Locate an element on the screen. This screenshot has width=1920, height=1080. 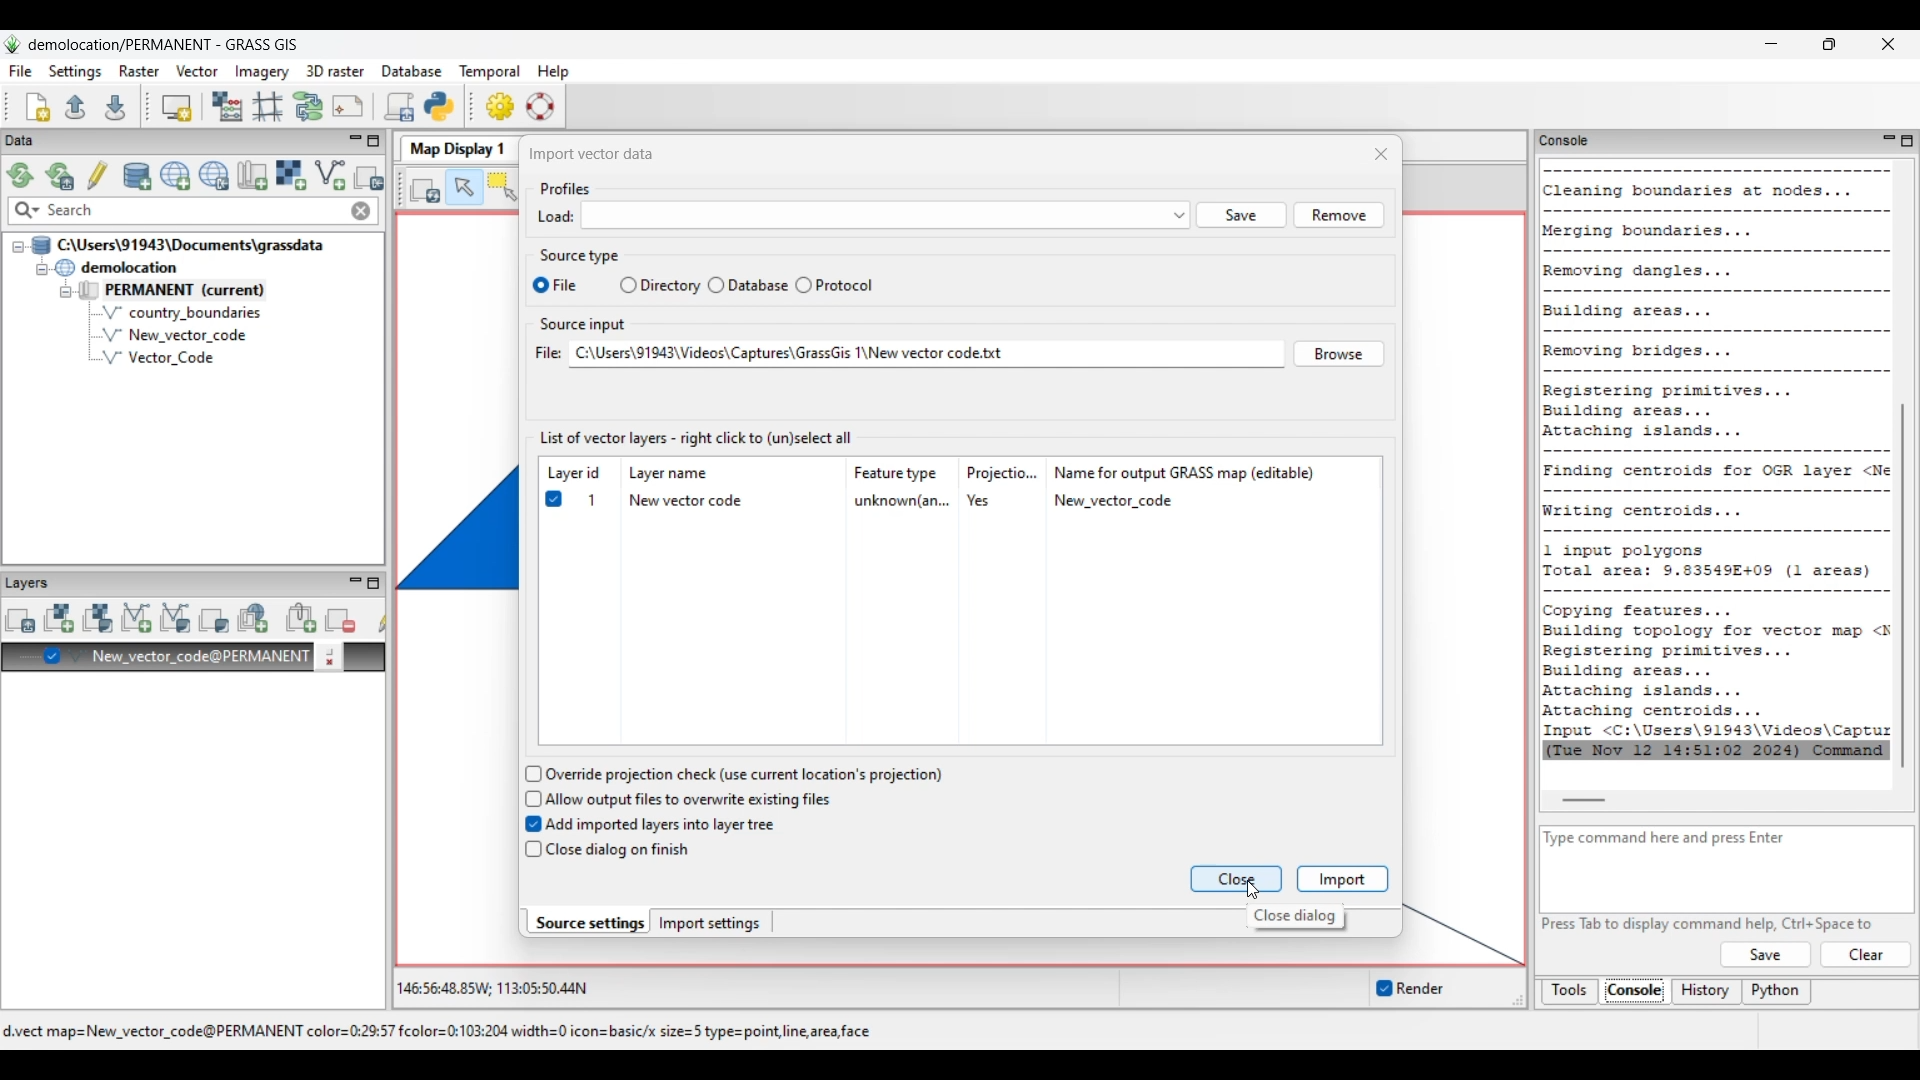
 is located at coordinates (1338, 217).